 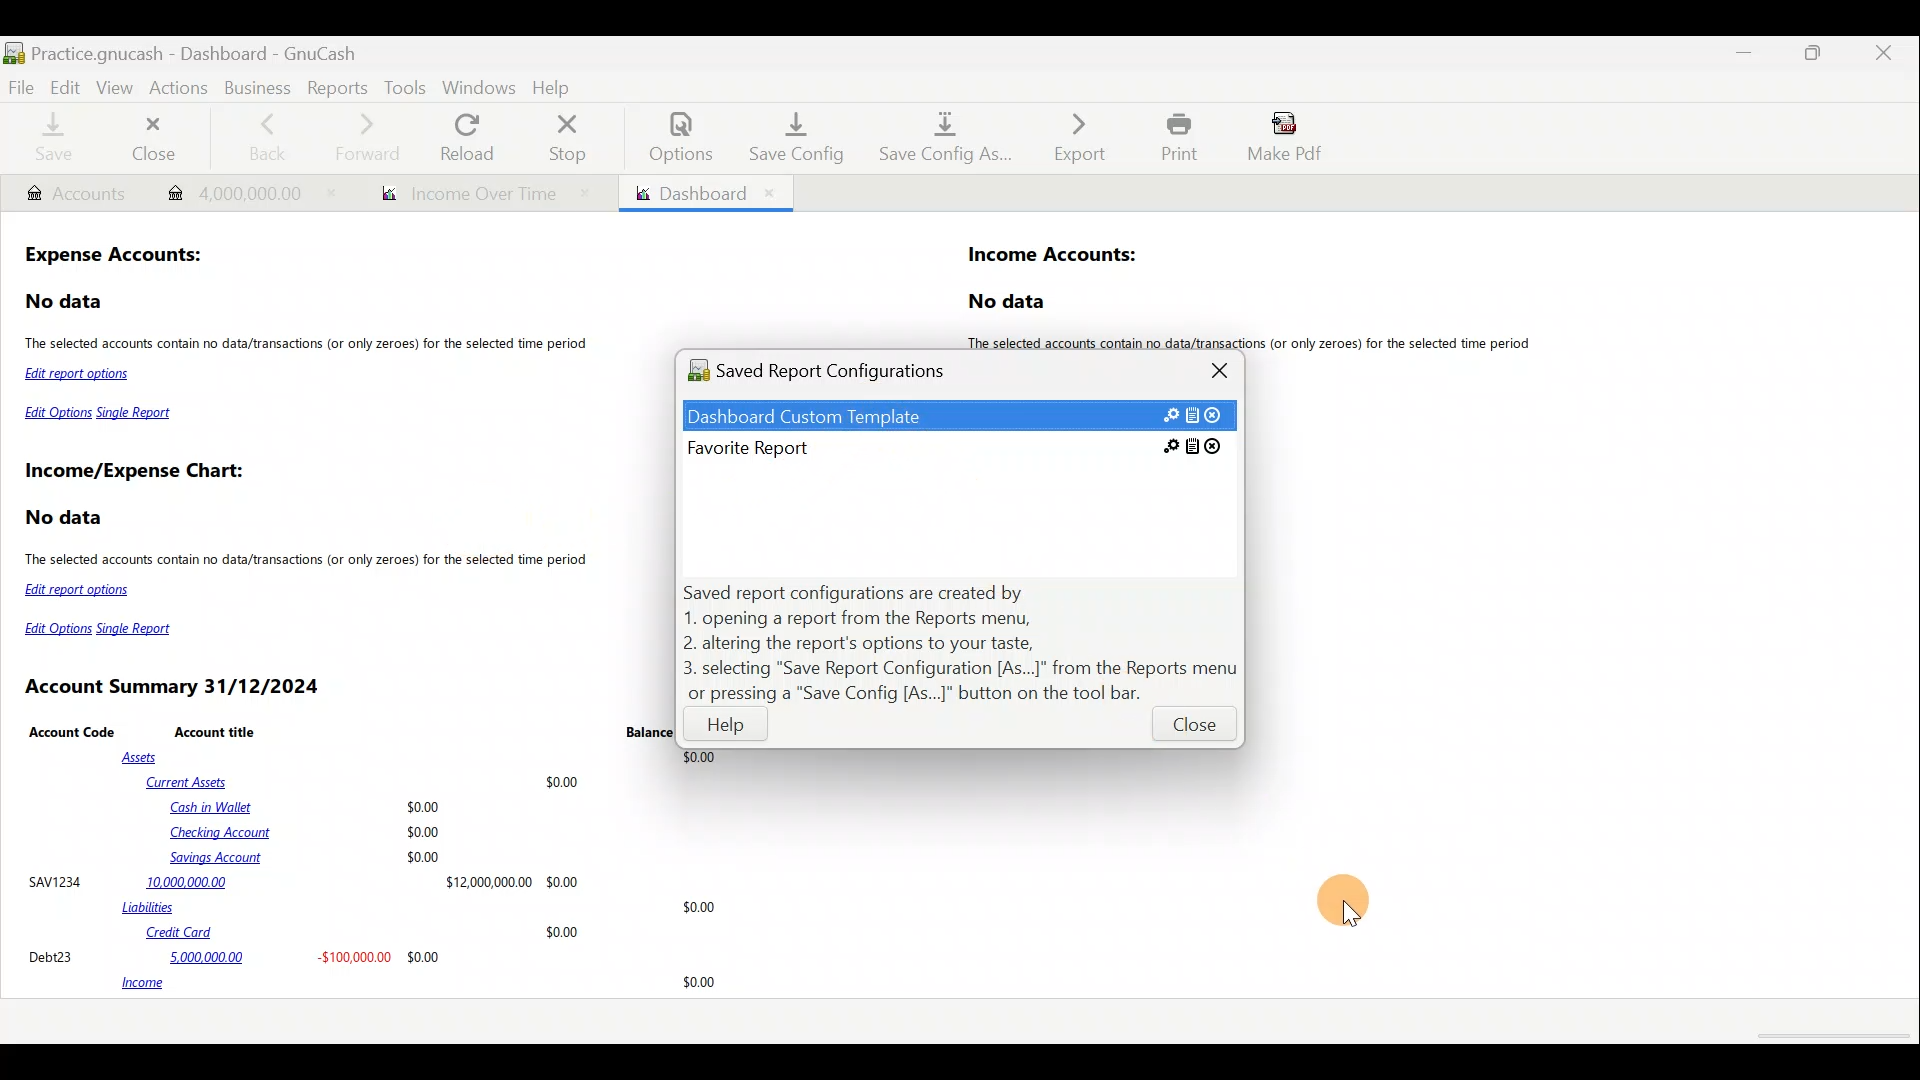 I want to click on Saved custom report template, so click(x=956, y=417).